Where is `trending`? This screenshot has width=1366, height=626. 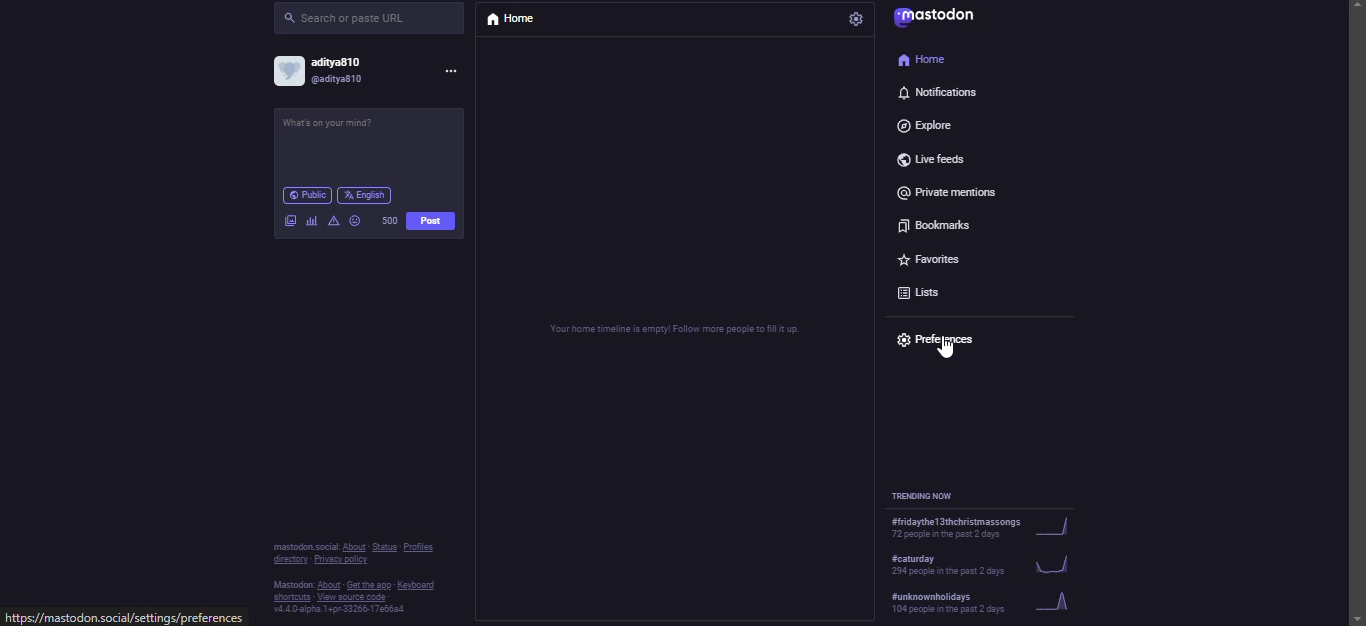 trending is located at coordinates (993, 602).